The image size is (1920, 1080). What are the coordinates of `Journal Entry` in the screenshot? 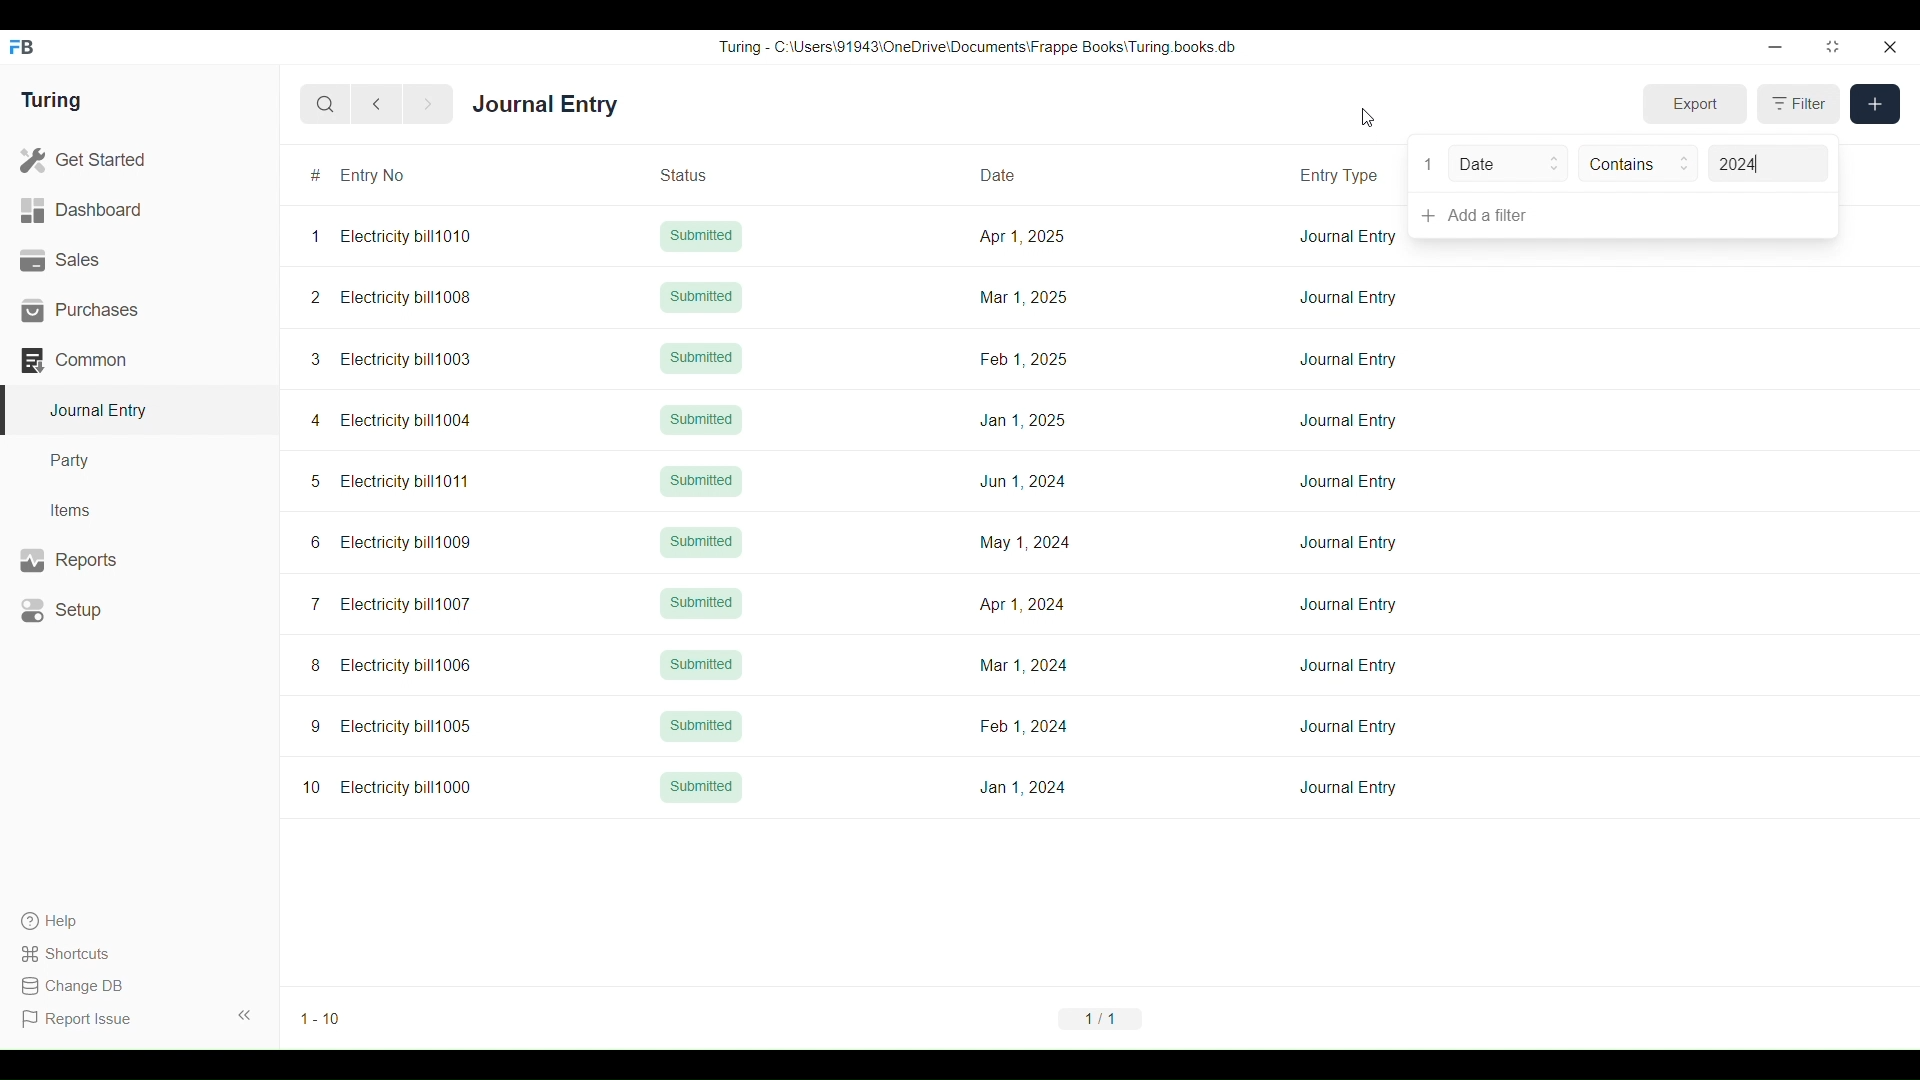 It's located at (1348, 298).